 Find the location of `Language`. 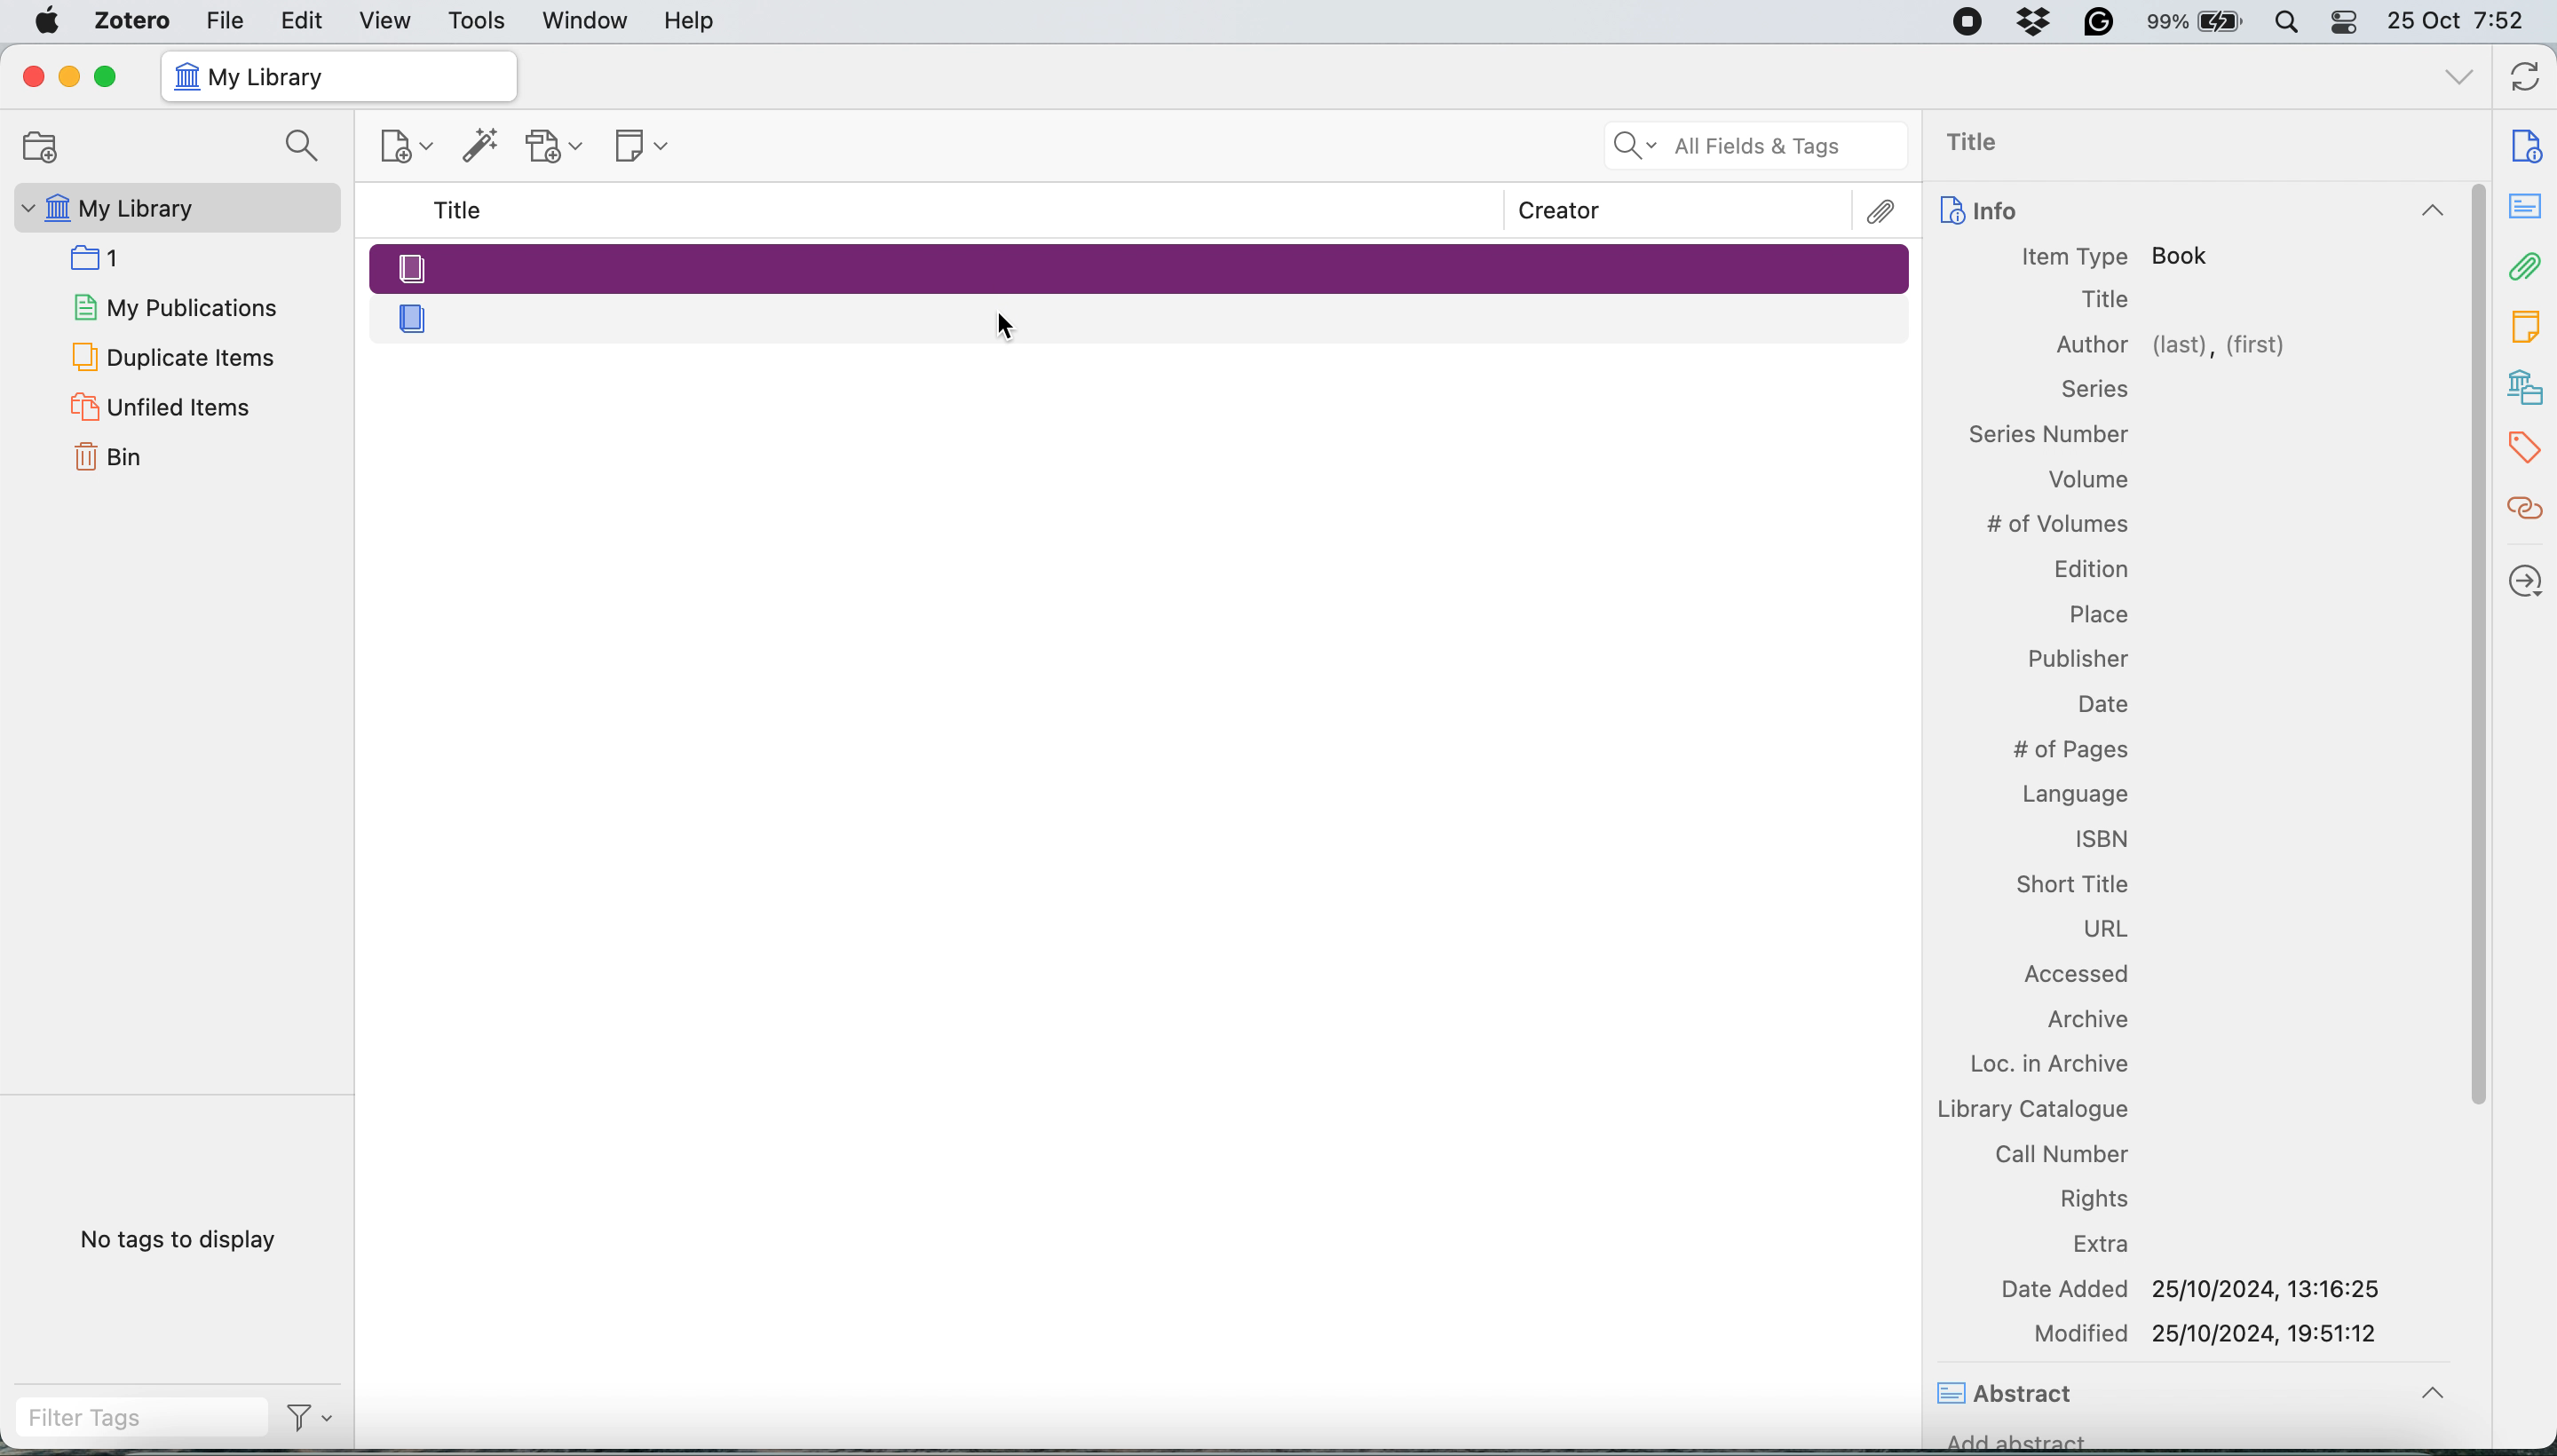

Language is located at coordinates (2074, 790).